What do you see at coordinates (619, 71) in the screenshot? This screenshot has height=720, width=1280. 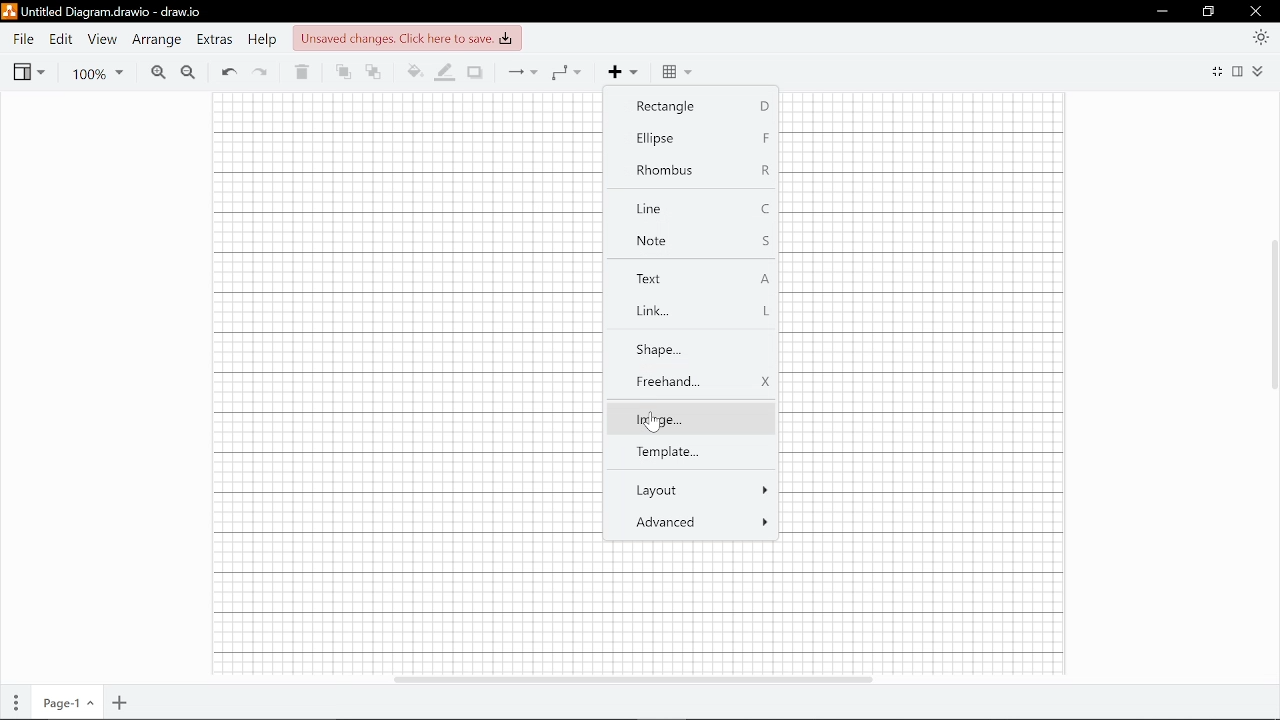 I see `Add` at bounding box center [619, 71].